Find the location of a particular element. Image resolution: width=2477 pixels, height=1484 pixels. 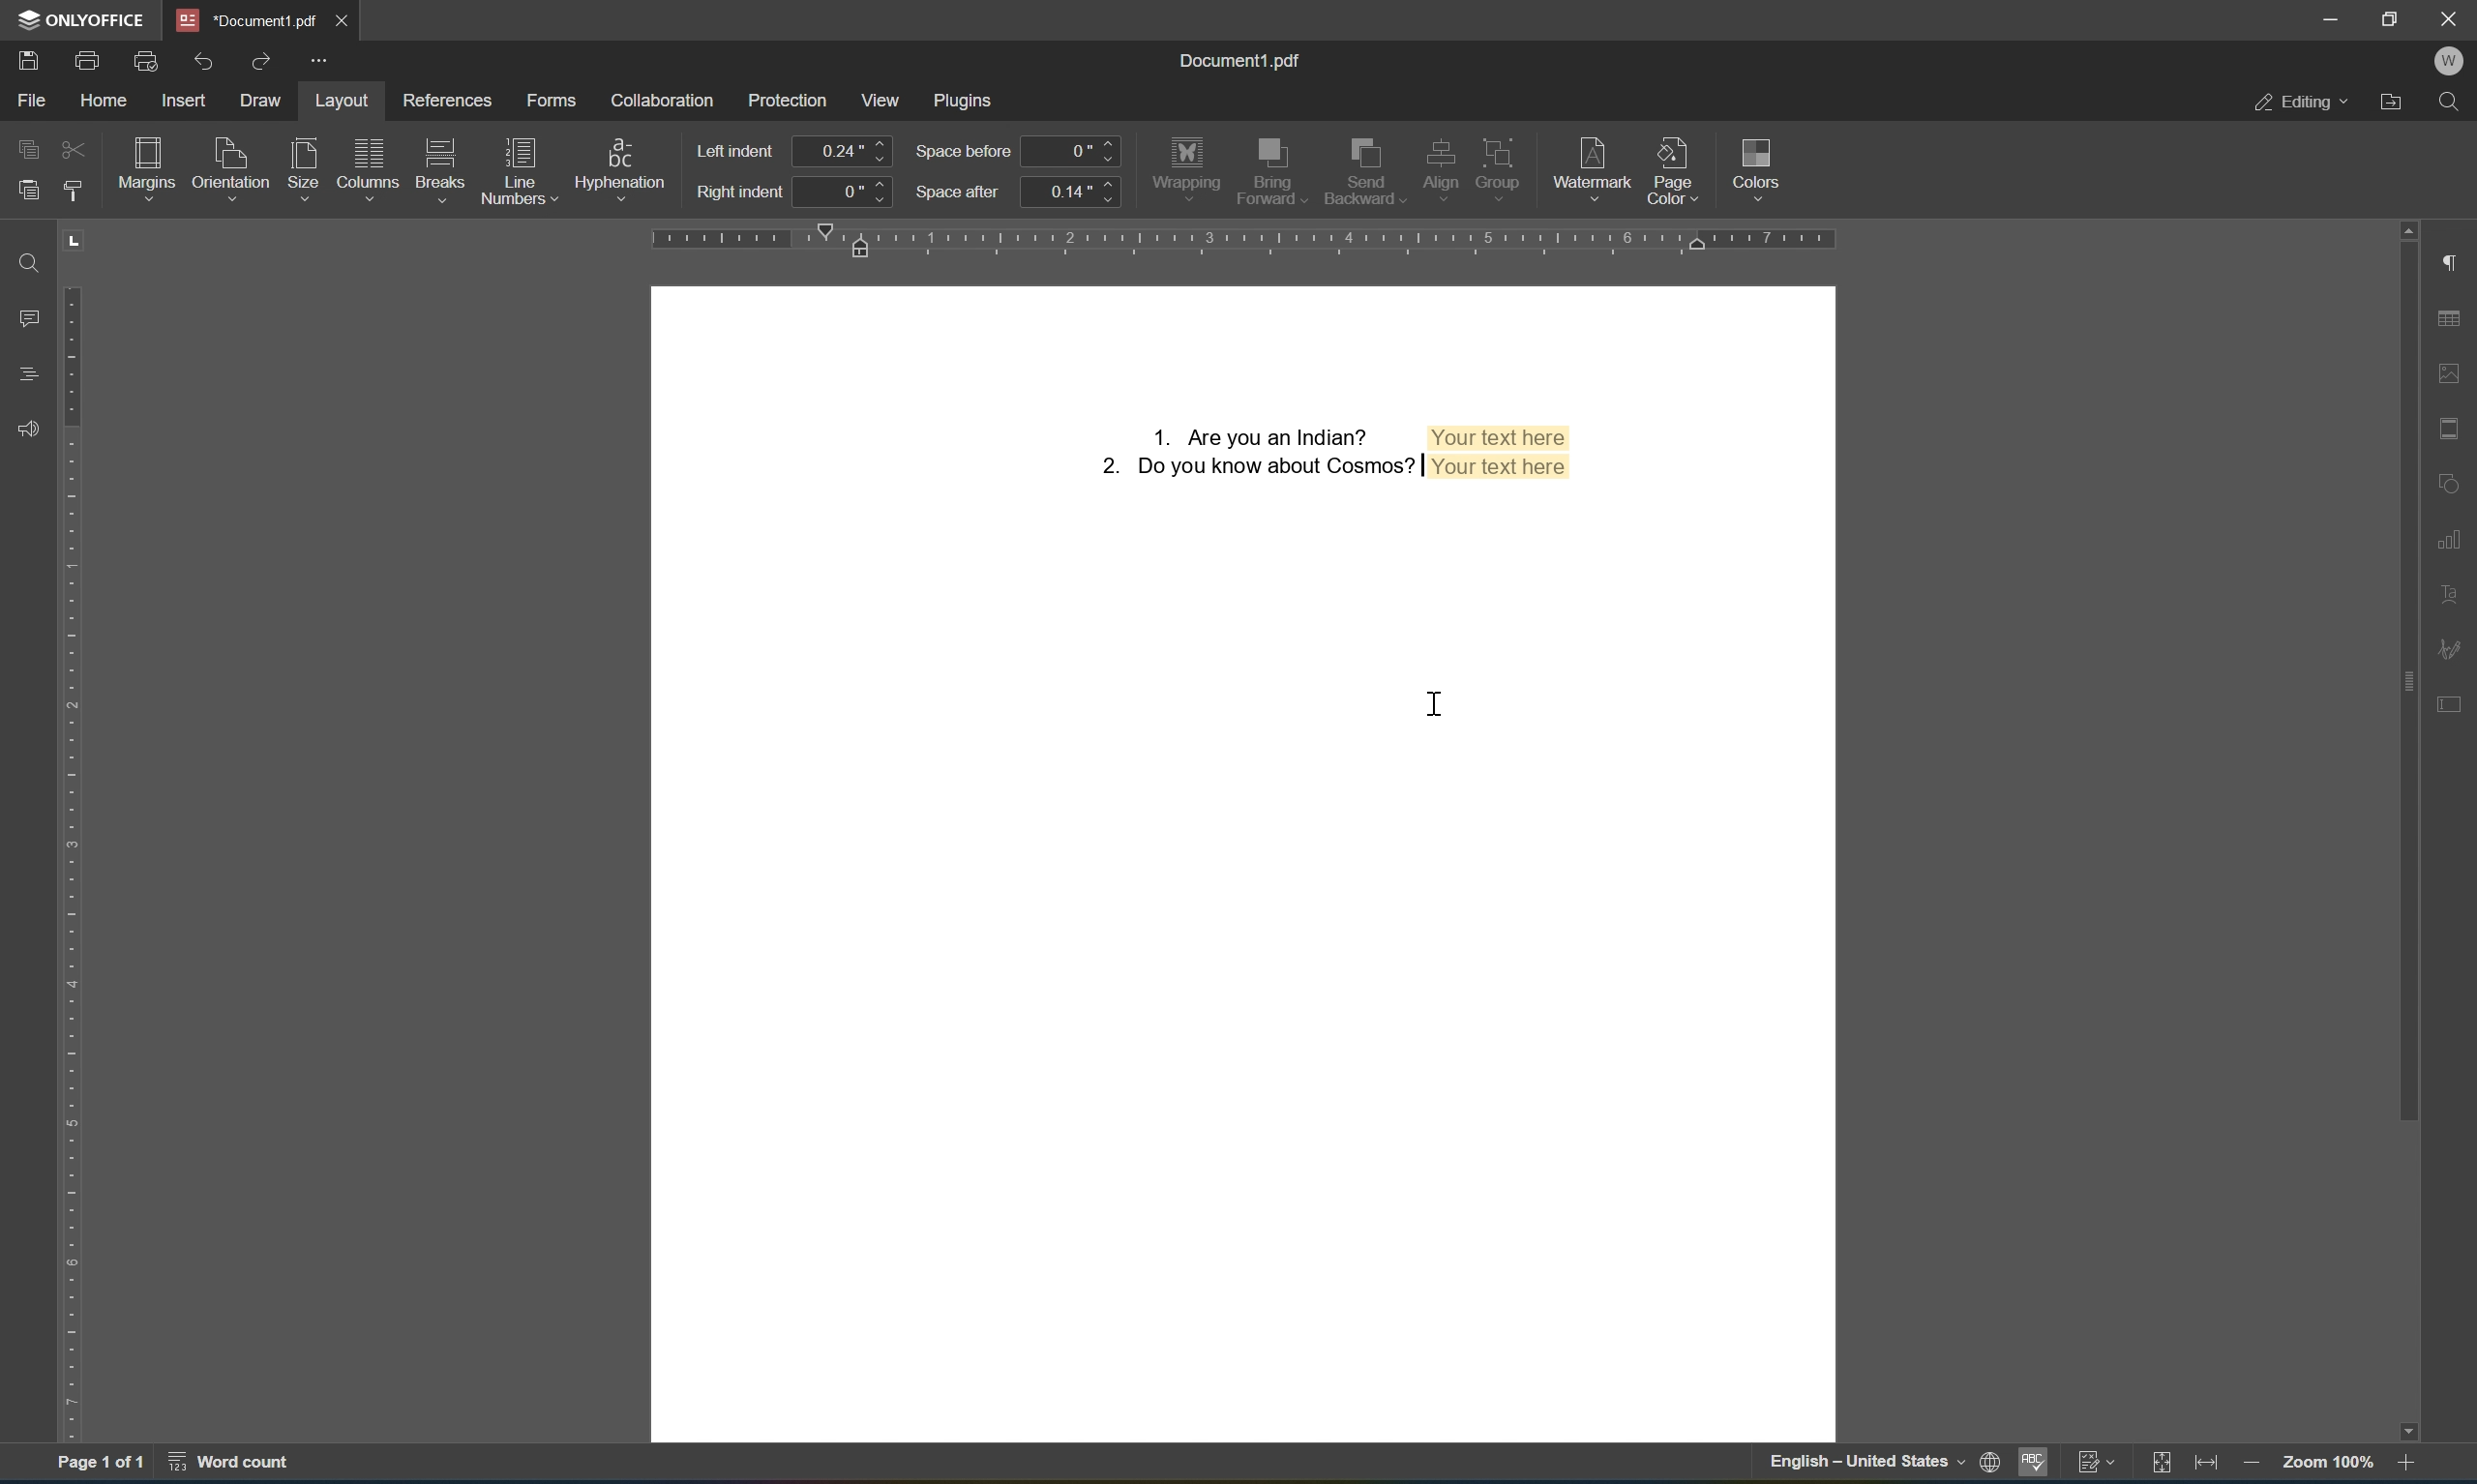

signature settings is located at coordinates (2455, 649).